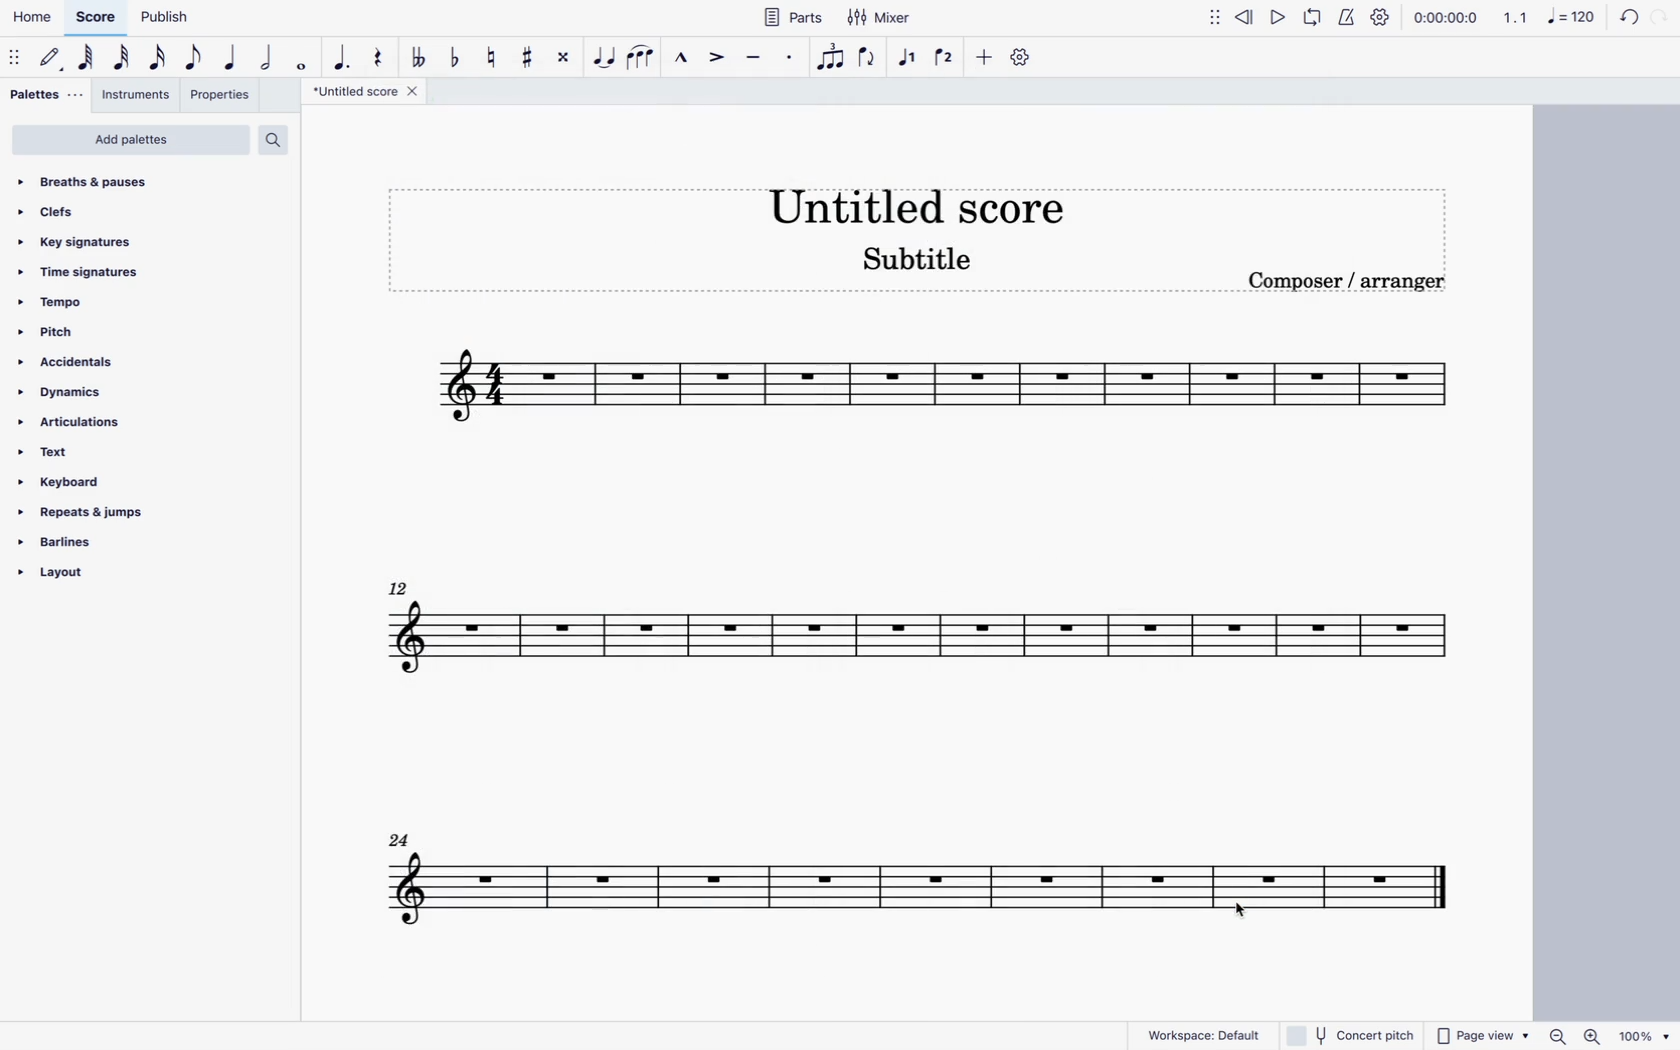 This screenshot has width=1680, height=1050. Describe the element at coordinates (1572, 1036) in the screenshot. I see `Zoom in/out` at that location.